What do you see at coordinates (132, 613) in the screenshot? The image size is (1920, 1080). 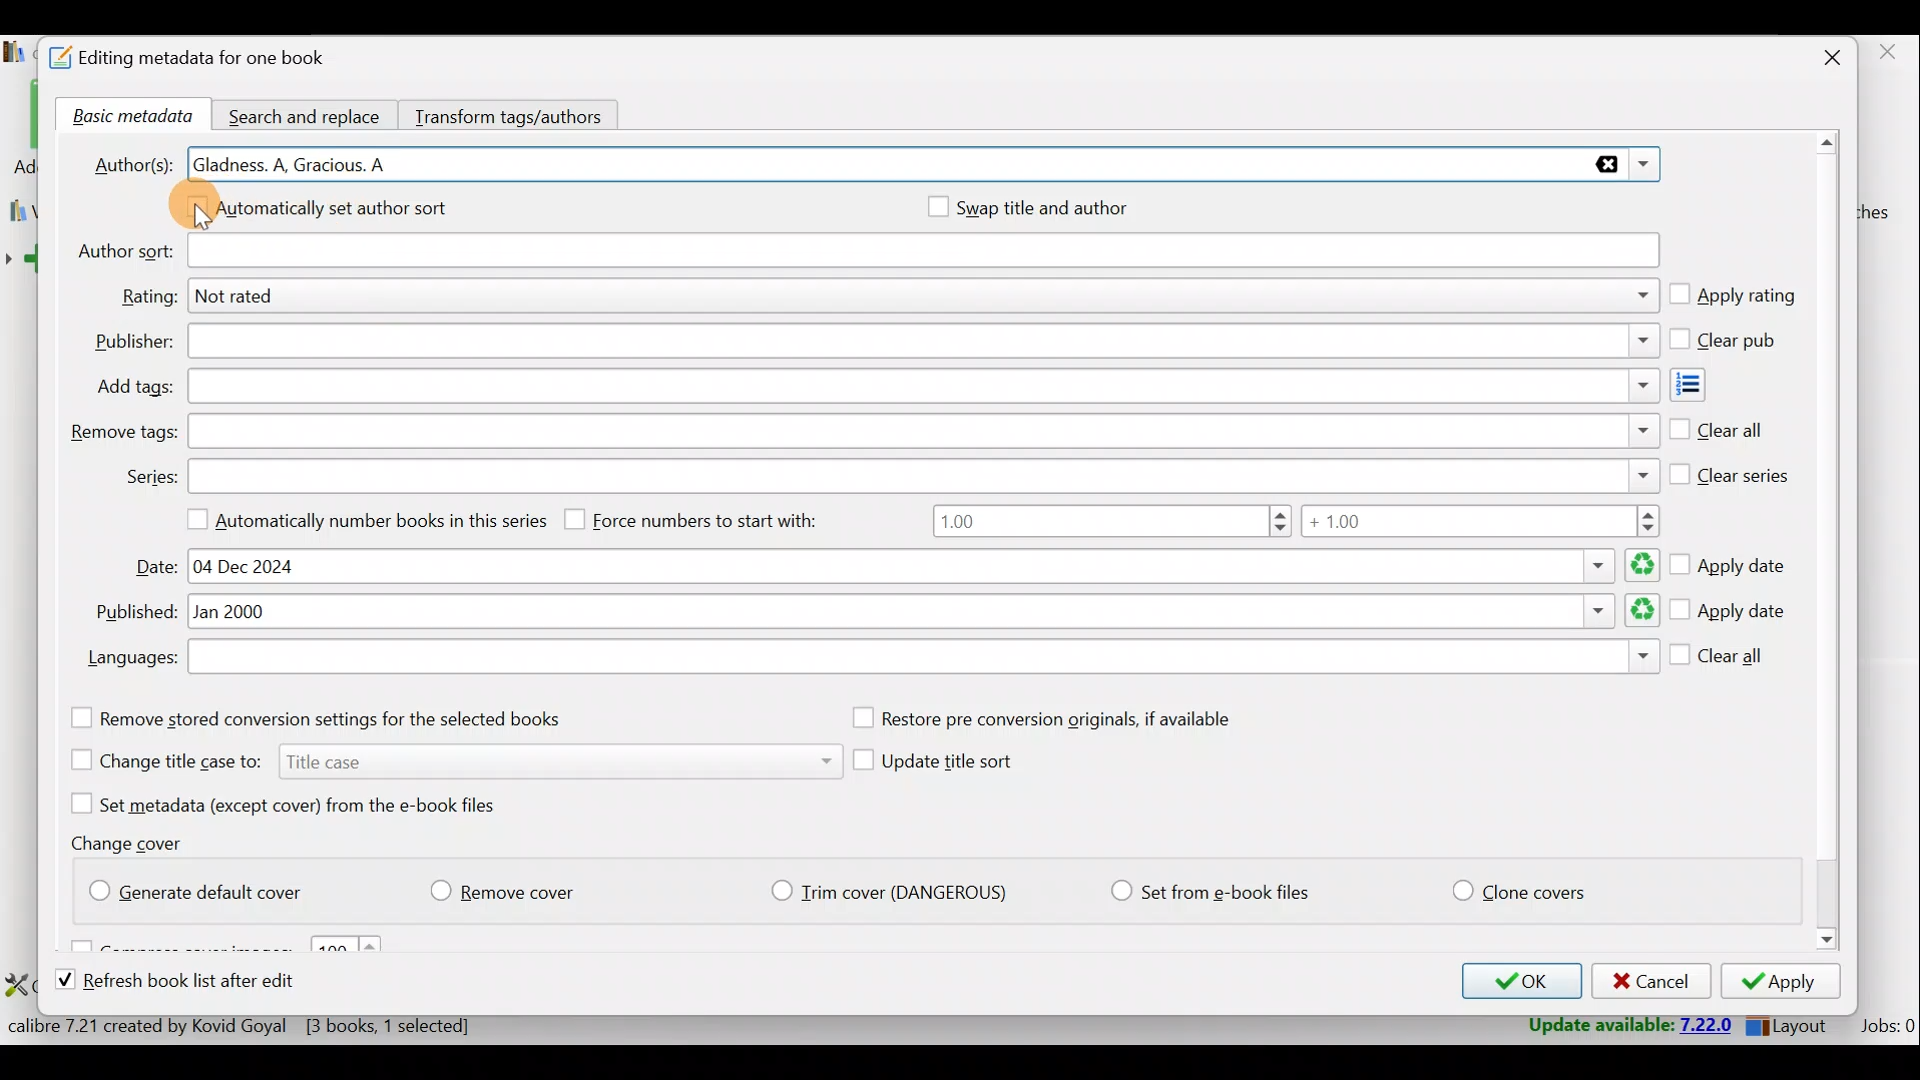 I see `Published:` at bounding box center [132, 613].